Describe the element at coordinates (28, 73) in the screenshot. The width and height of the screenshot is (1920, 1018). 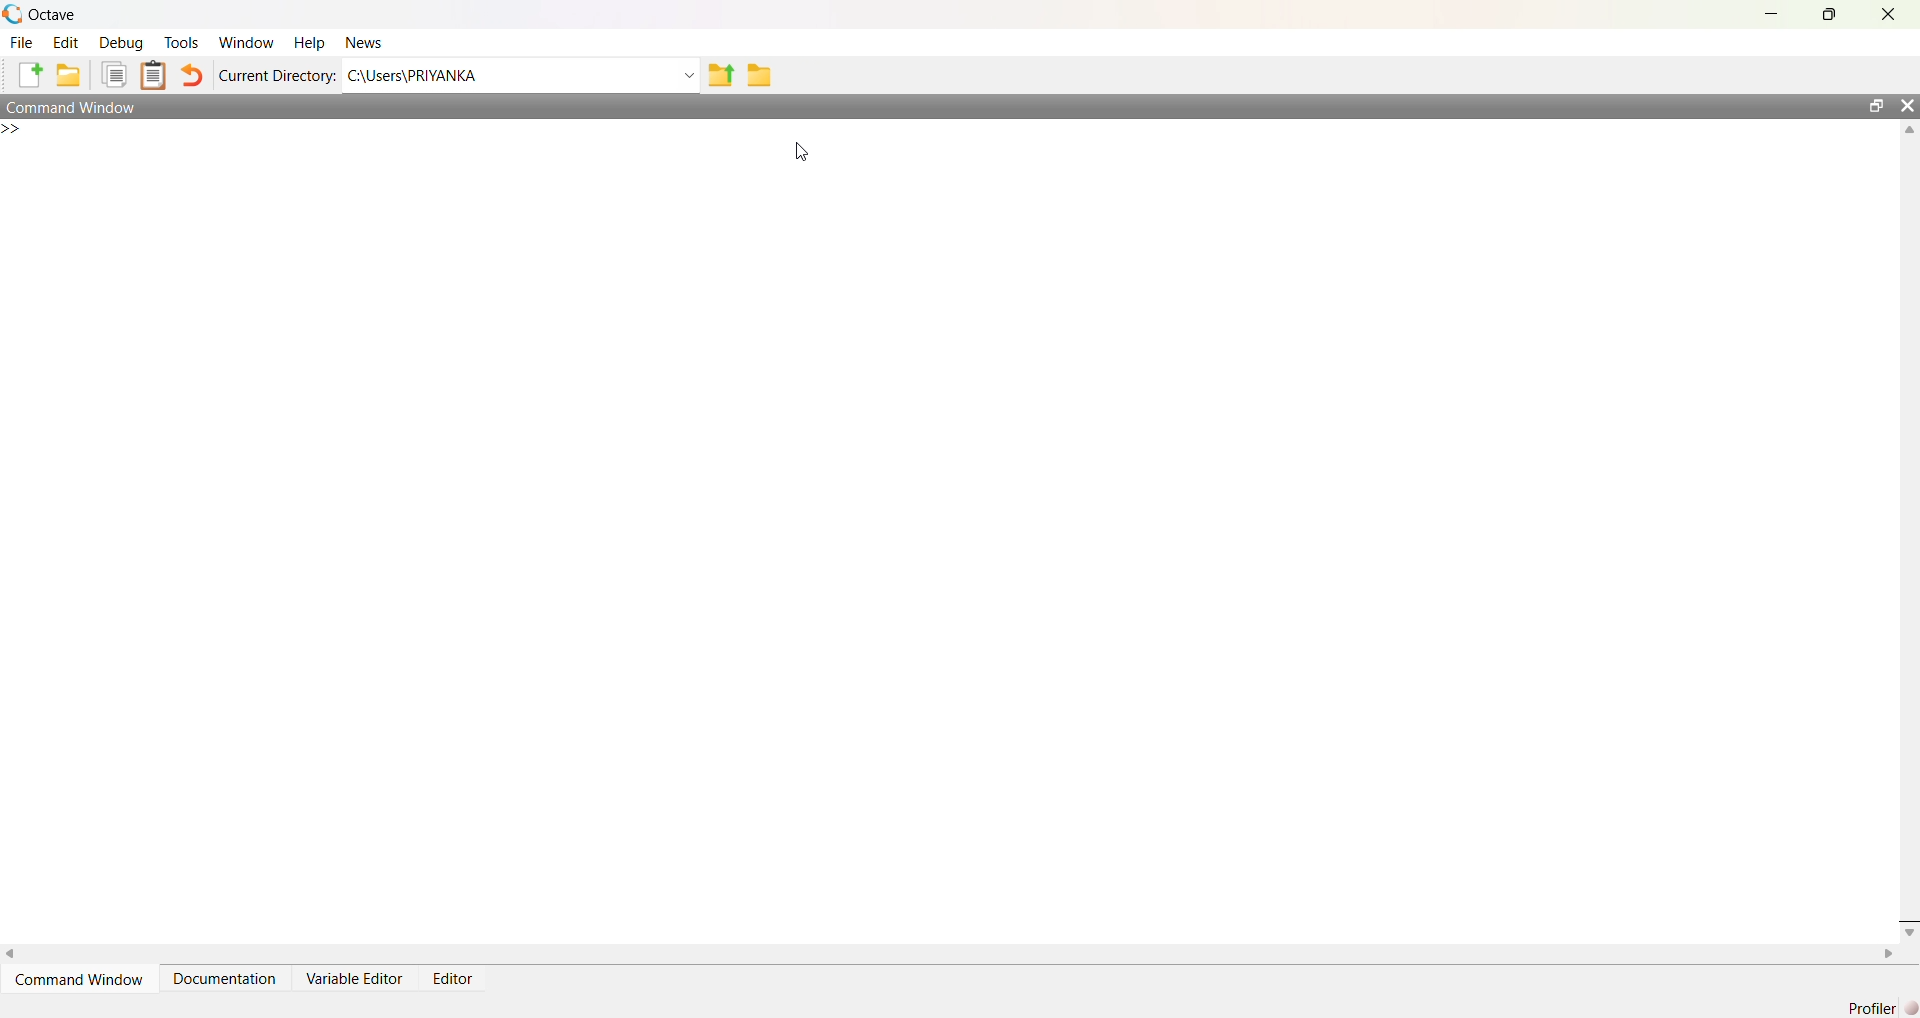
I see `Create a new file` at that location.